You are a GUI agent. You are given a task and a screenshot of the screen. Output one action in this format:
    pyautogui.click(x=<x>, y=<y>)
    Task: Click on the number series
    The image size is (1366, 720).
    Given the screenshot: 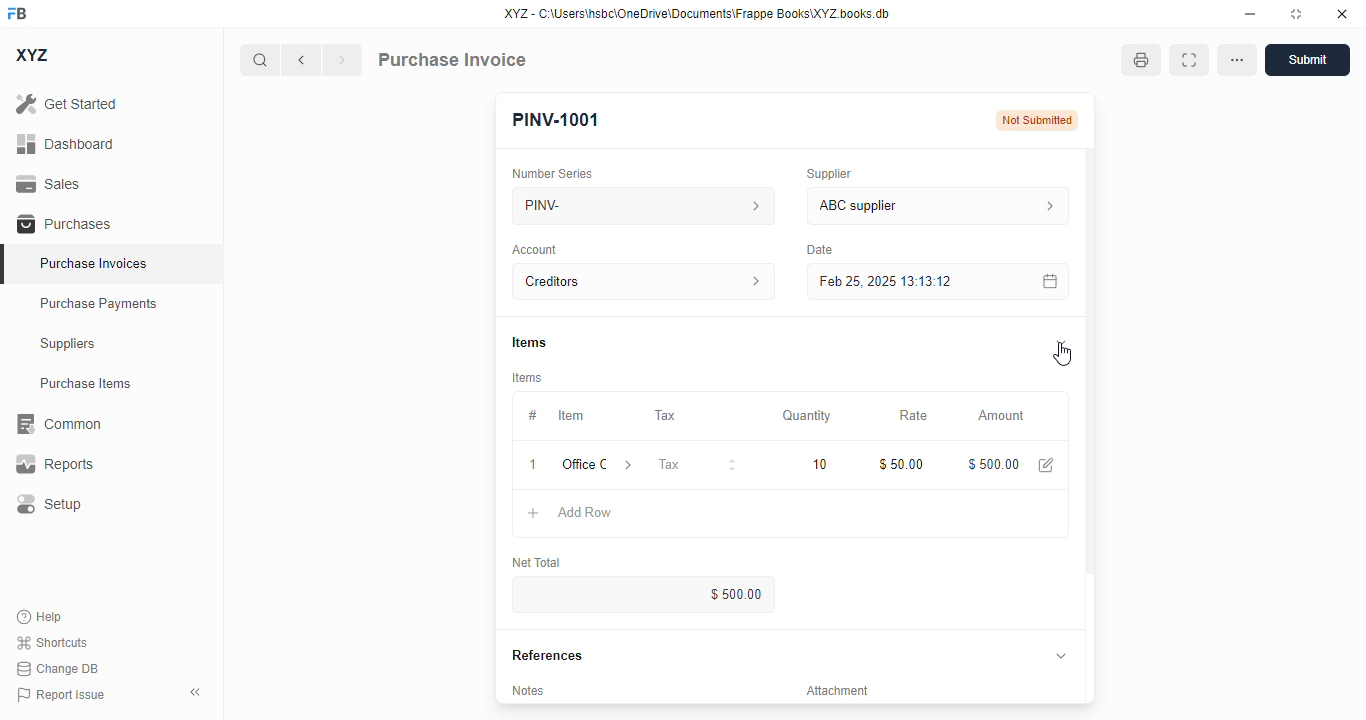 What is the action you would take?
    pyautogui.click(x=553, y=173)
    